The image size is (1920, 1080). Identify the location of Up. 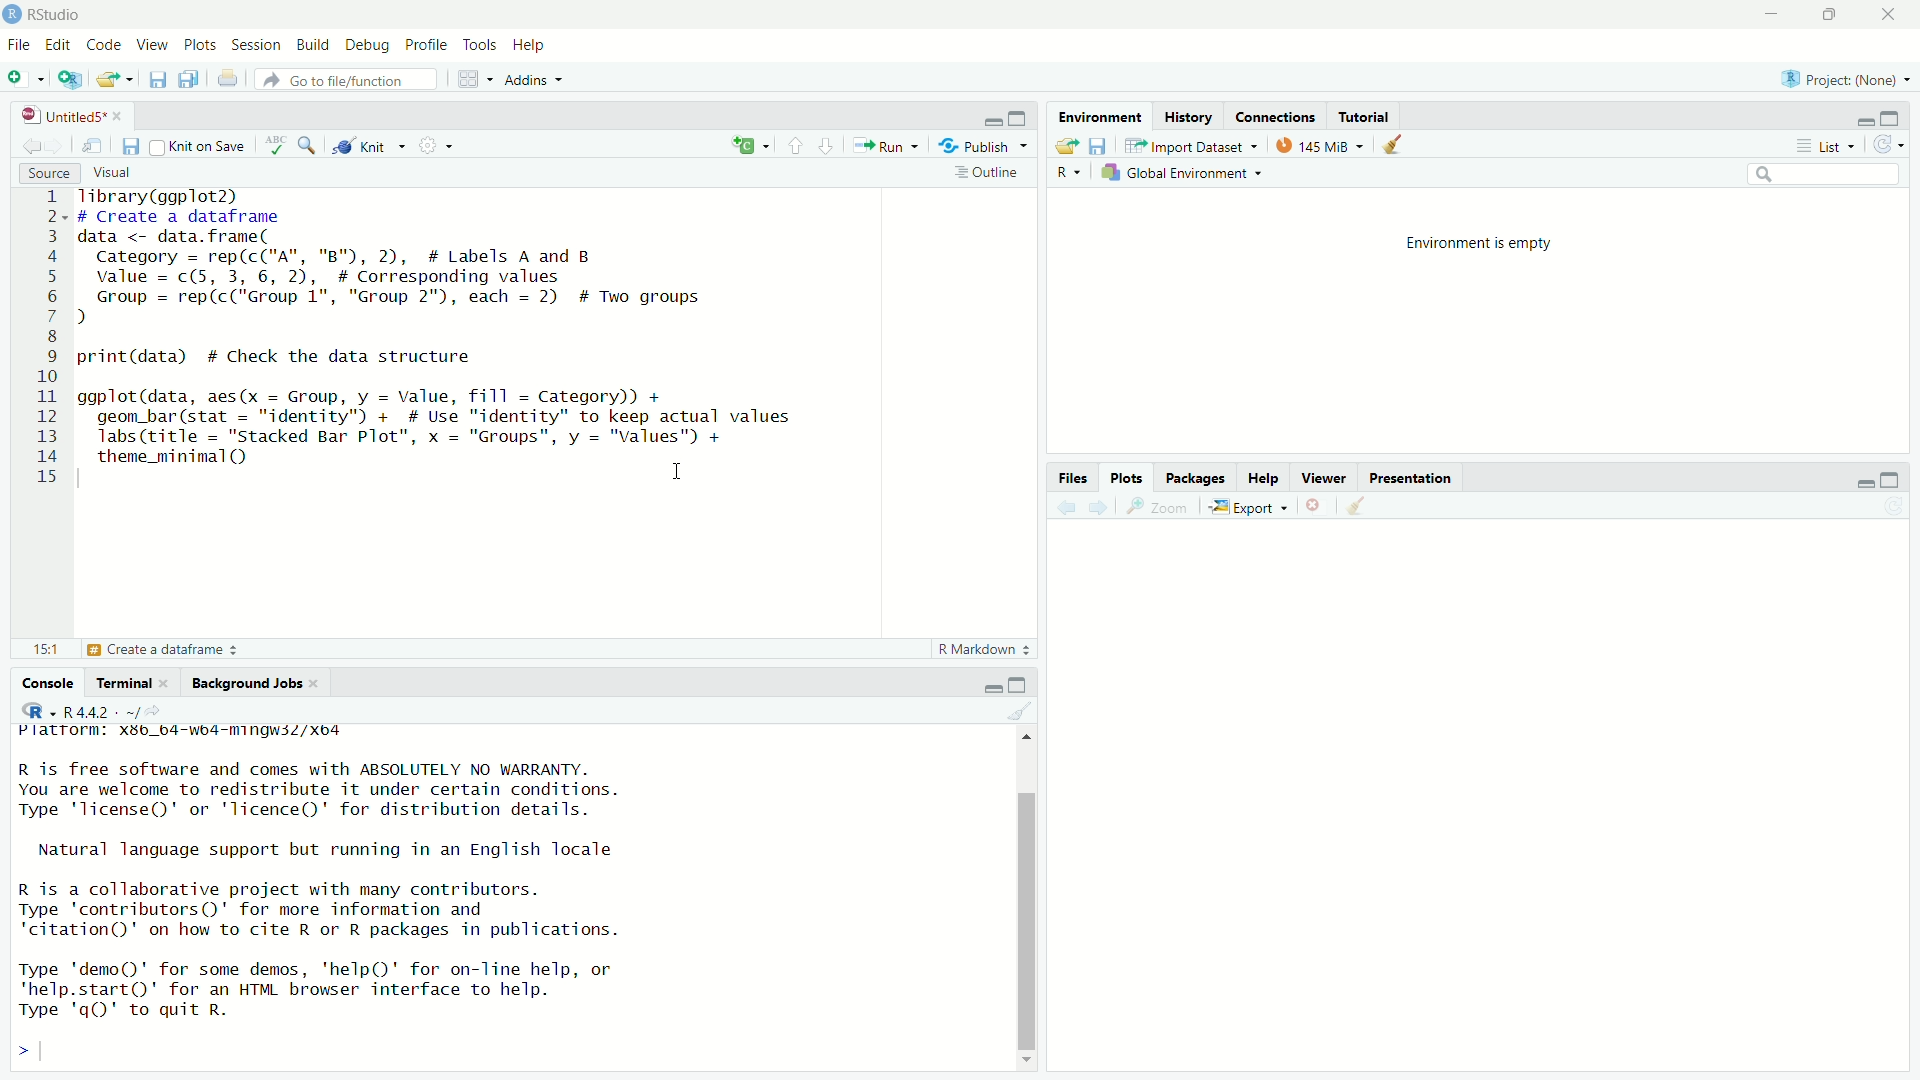
(1028, 734).